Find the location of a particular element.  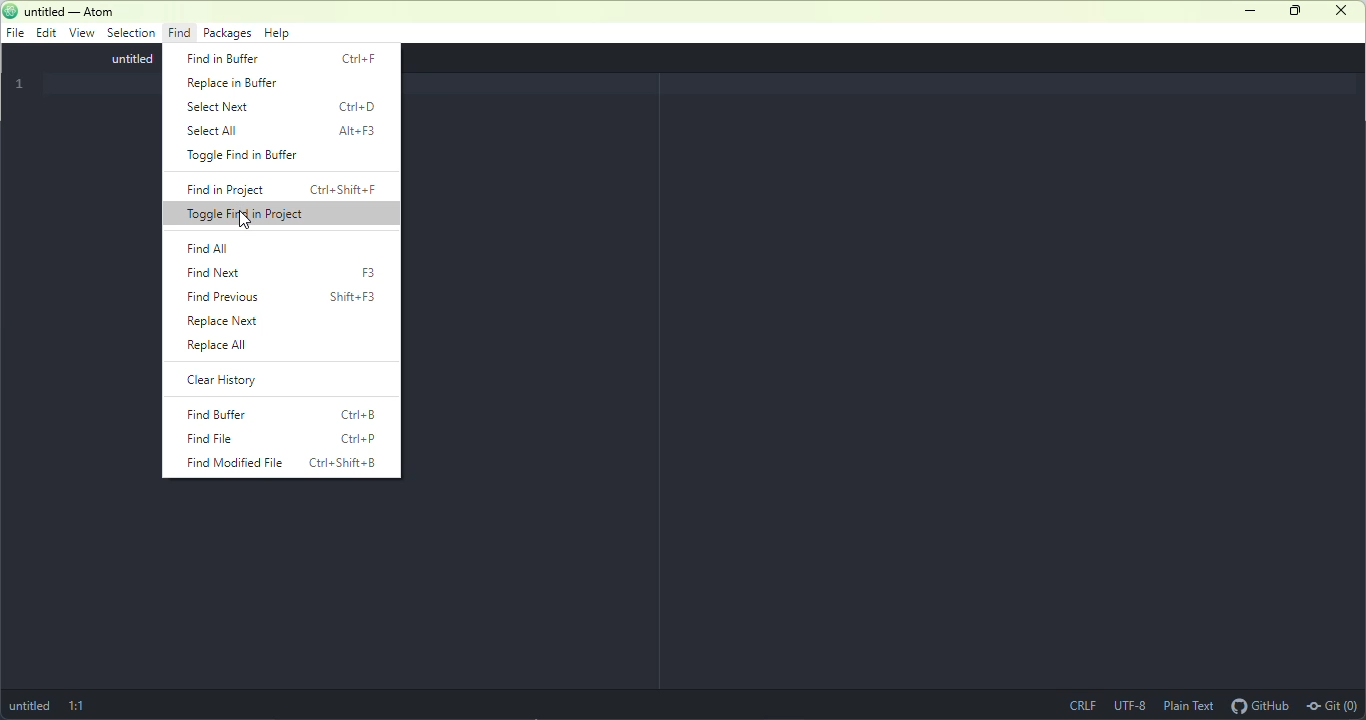

find in buffer is located at coordinates (284, 57).